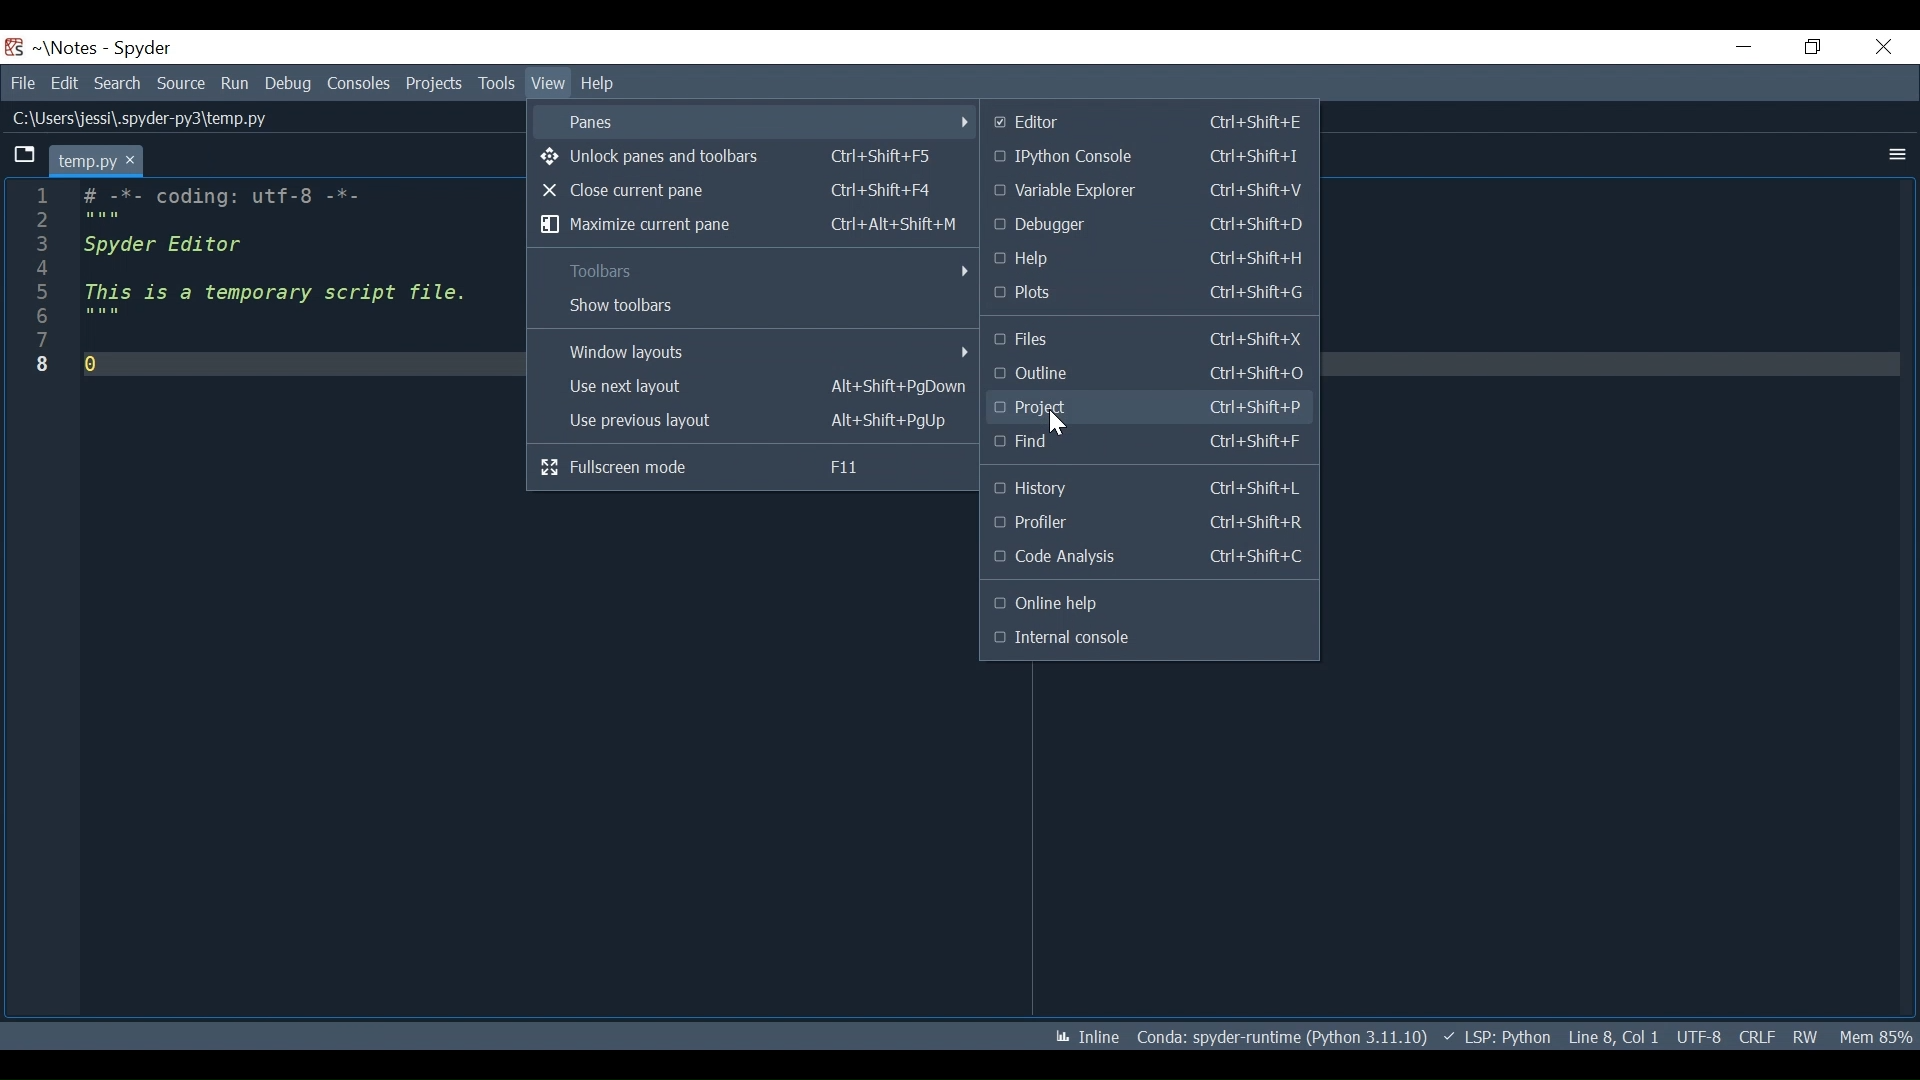 This screenshot has width=1920, height=1080. Describe the element at coordinates (1697, 1038) in the screenshot. I see `UTF-8` at that location.